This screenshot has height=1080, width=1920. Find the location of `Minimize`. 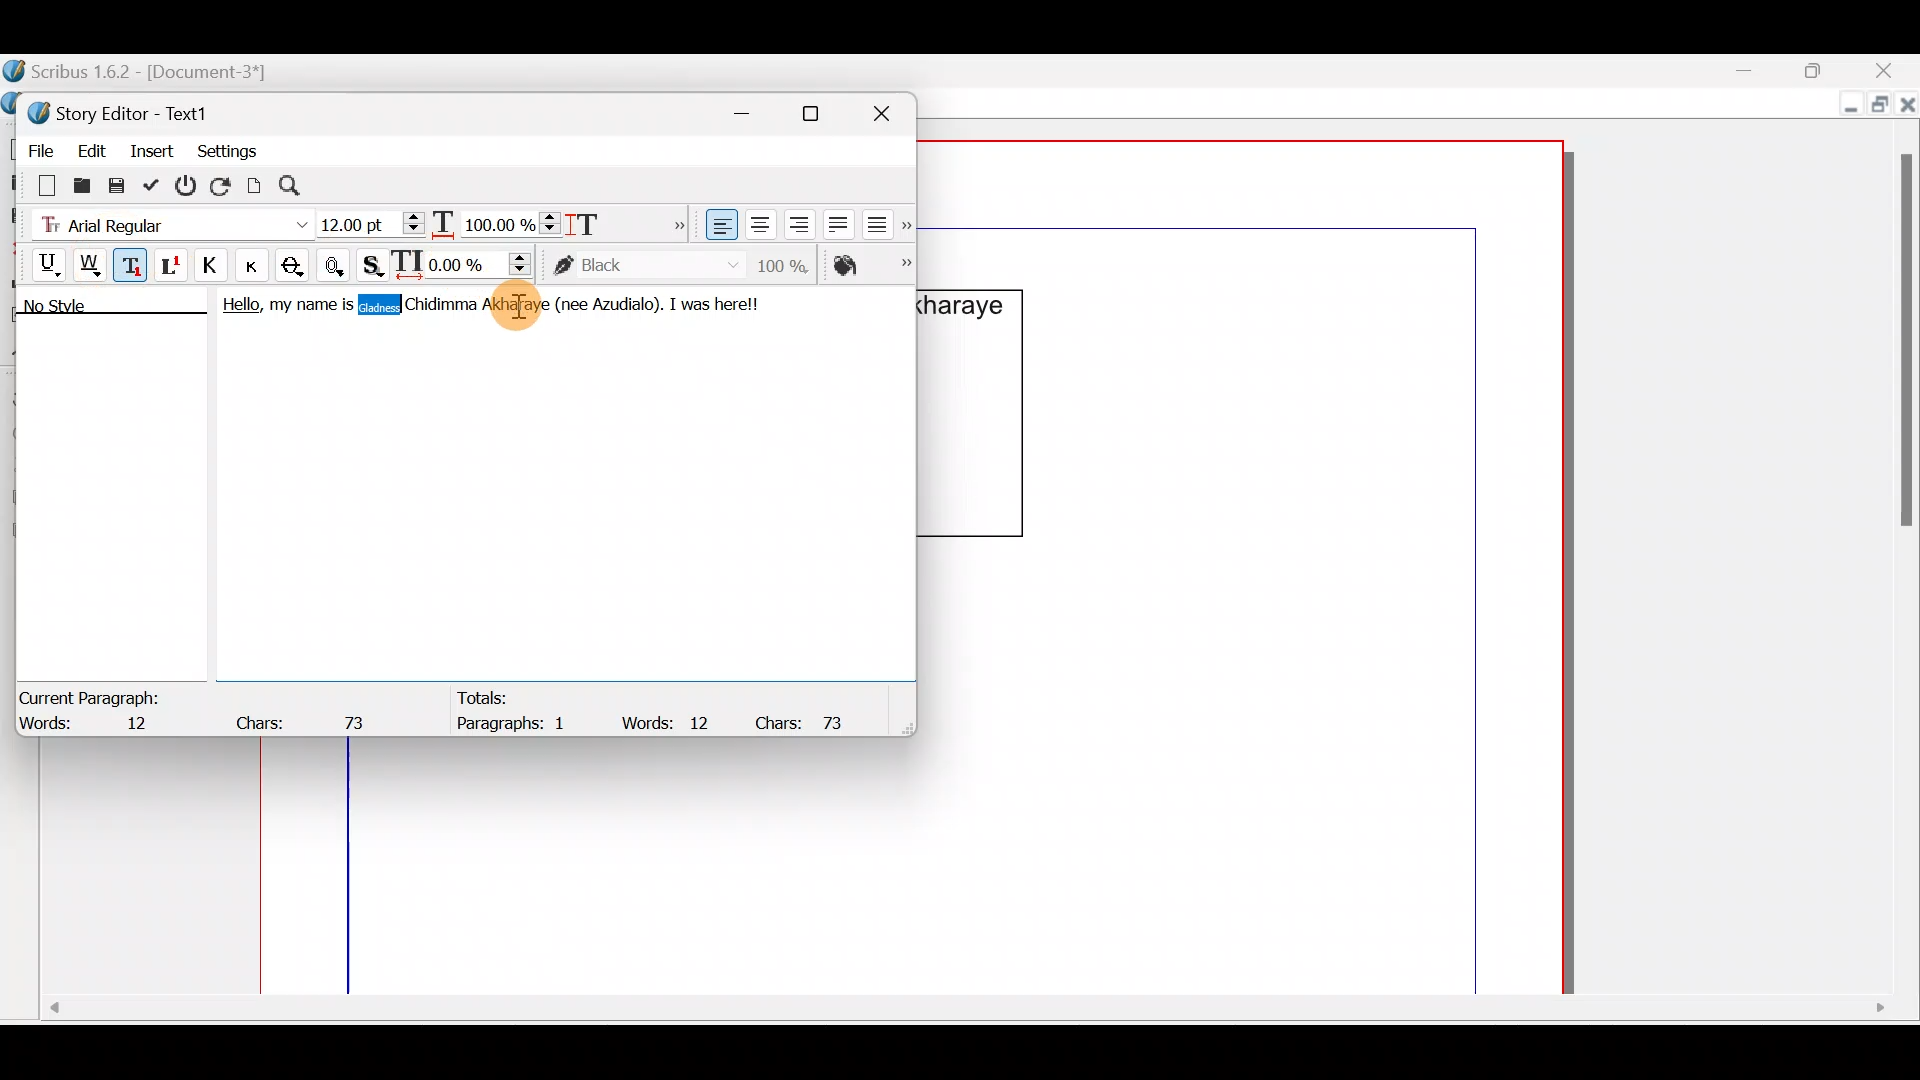

Minimize is located at coordinates (1759, 71).